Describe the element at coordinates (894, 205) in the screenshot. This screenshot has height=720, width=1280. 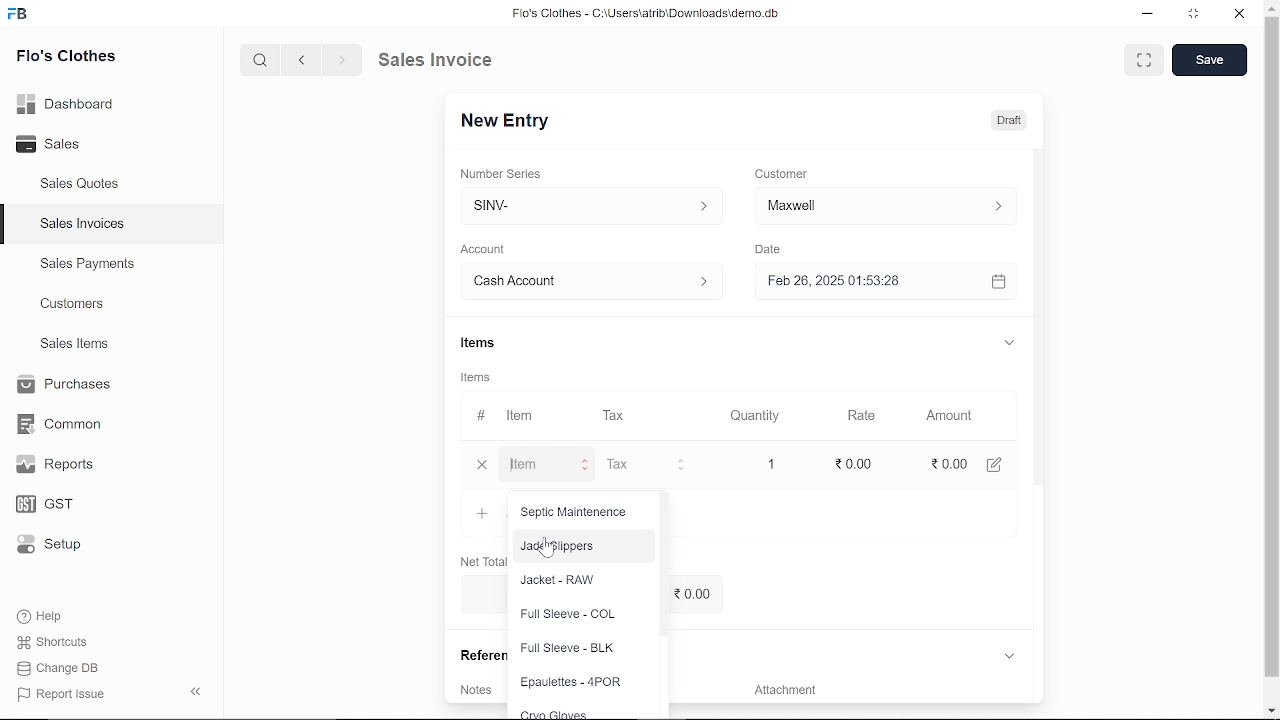
I see `Customer` at that location.